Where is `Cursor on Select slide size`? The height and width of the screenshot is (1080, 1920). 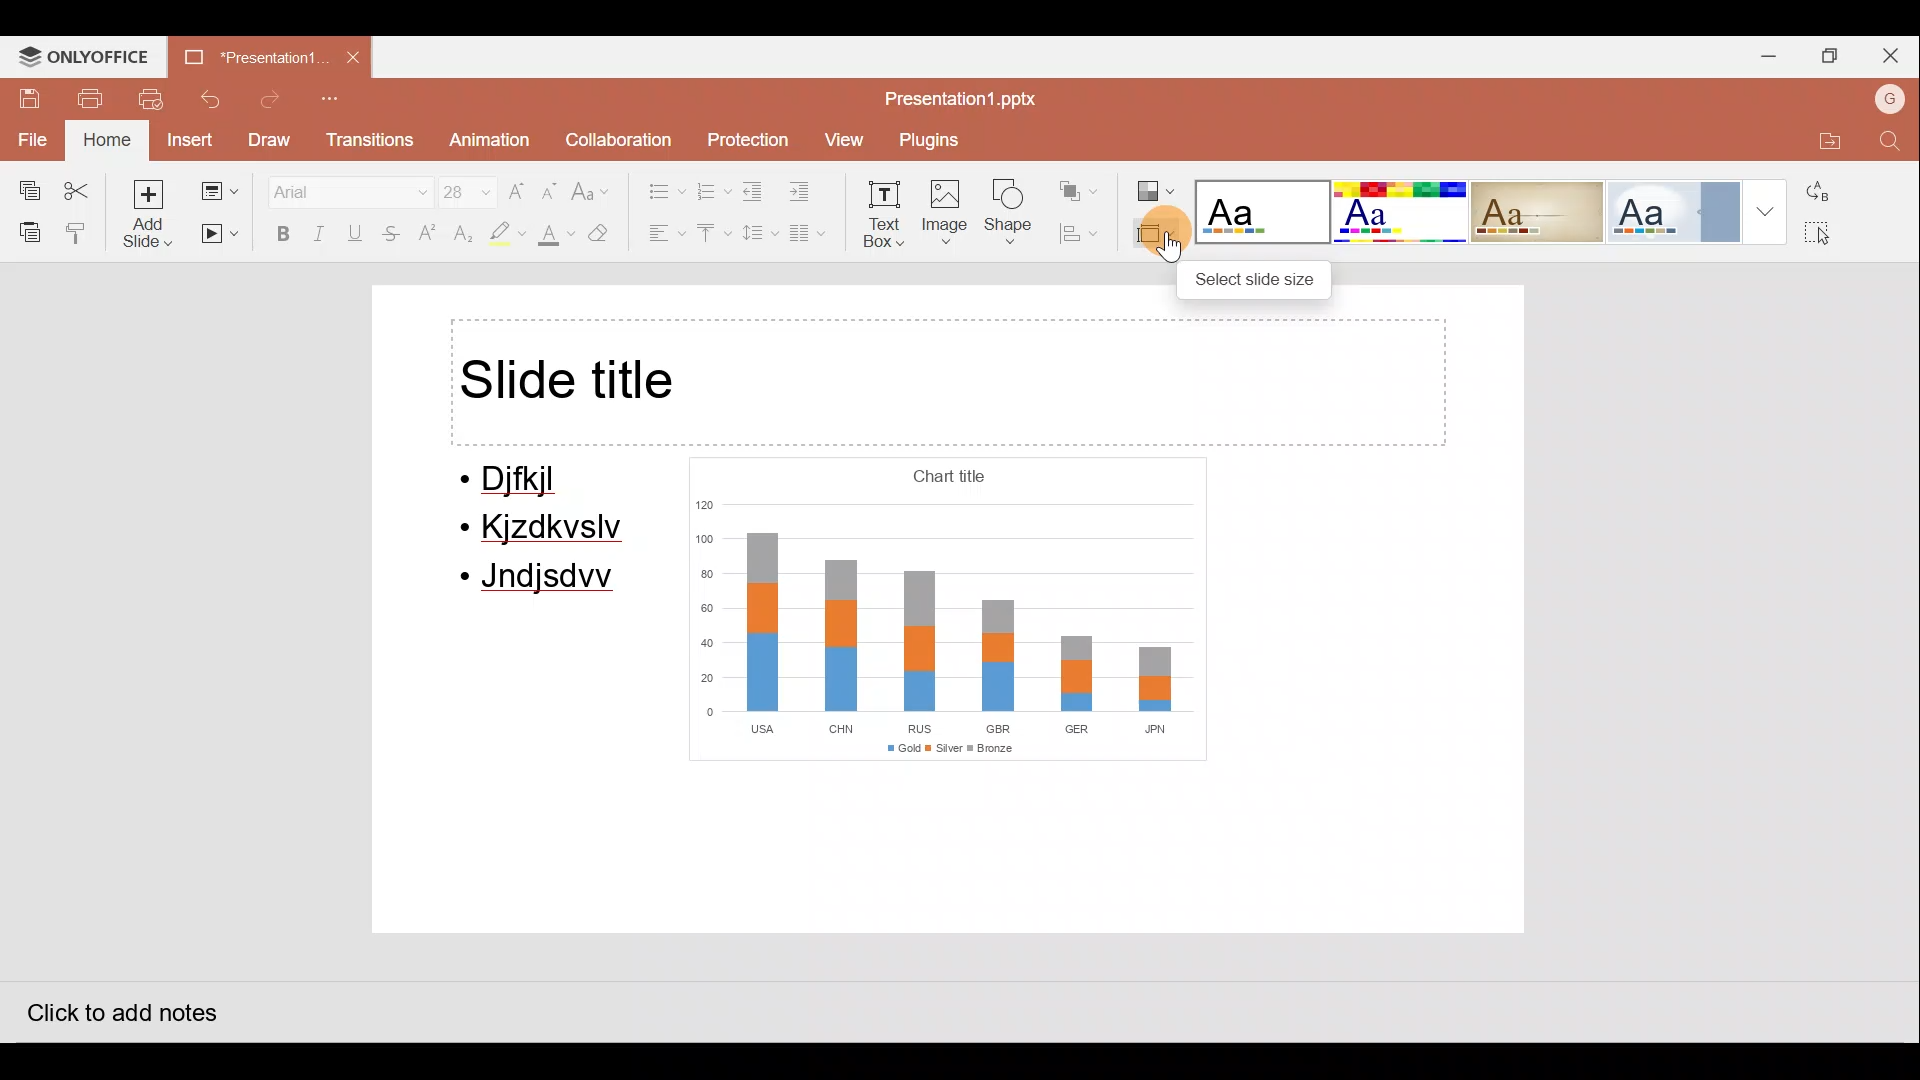
Cursor on Select slide size is located at coordinates (1159, 246).